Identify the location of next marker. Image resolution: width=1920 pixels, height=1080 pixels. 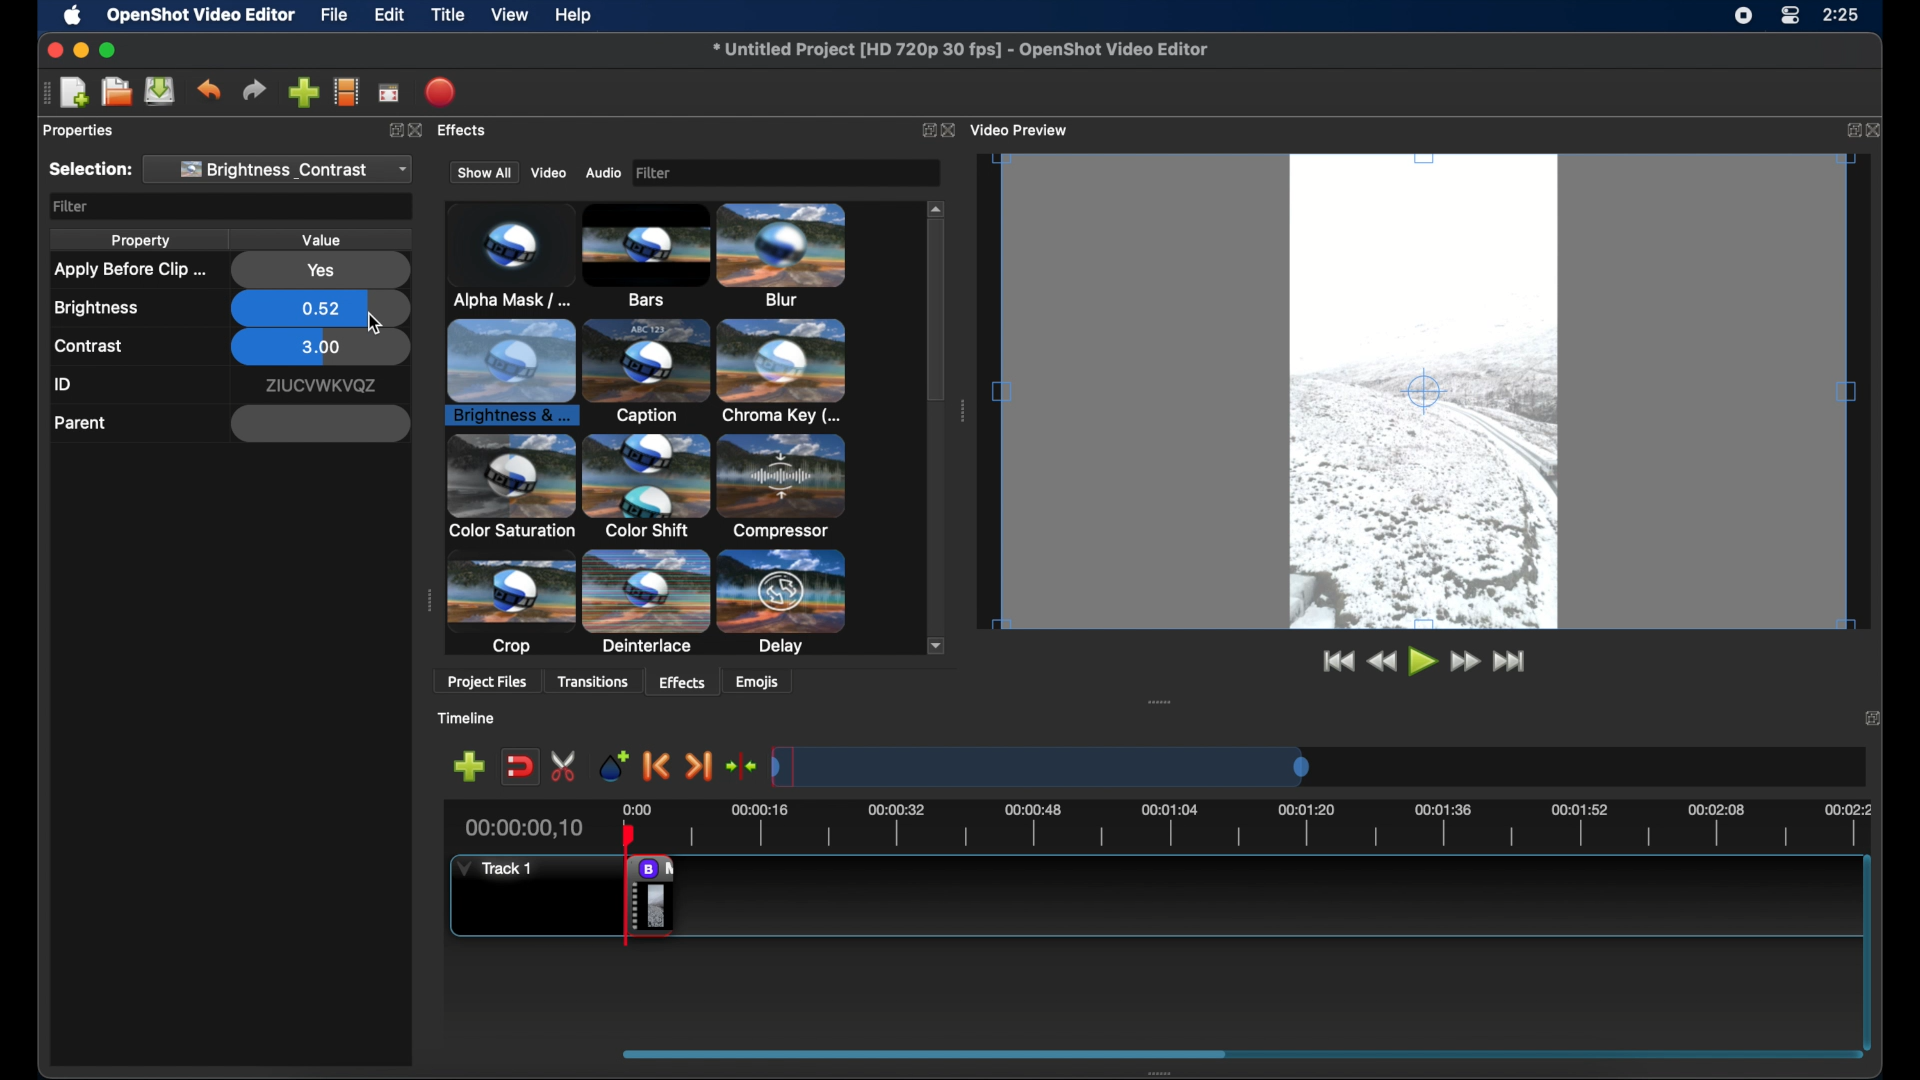
(702, 766).